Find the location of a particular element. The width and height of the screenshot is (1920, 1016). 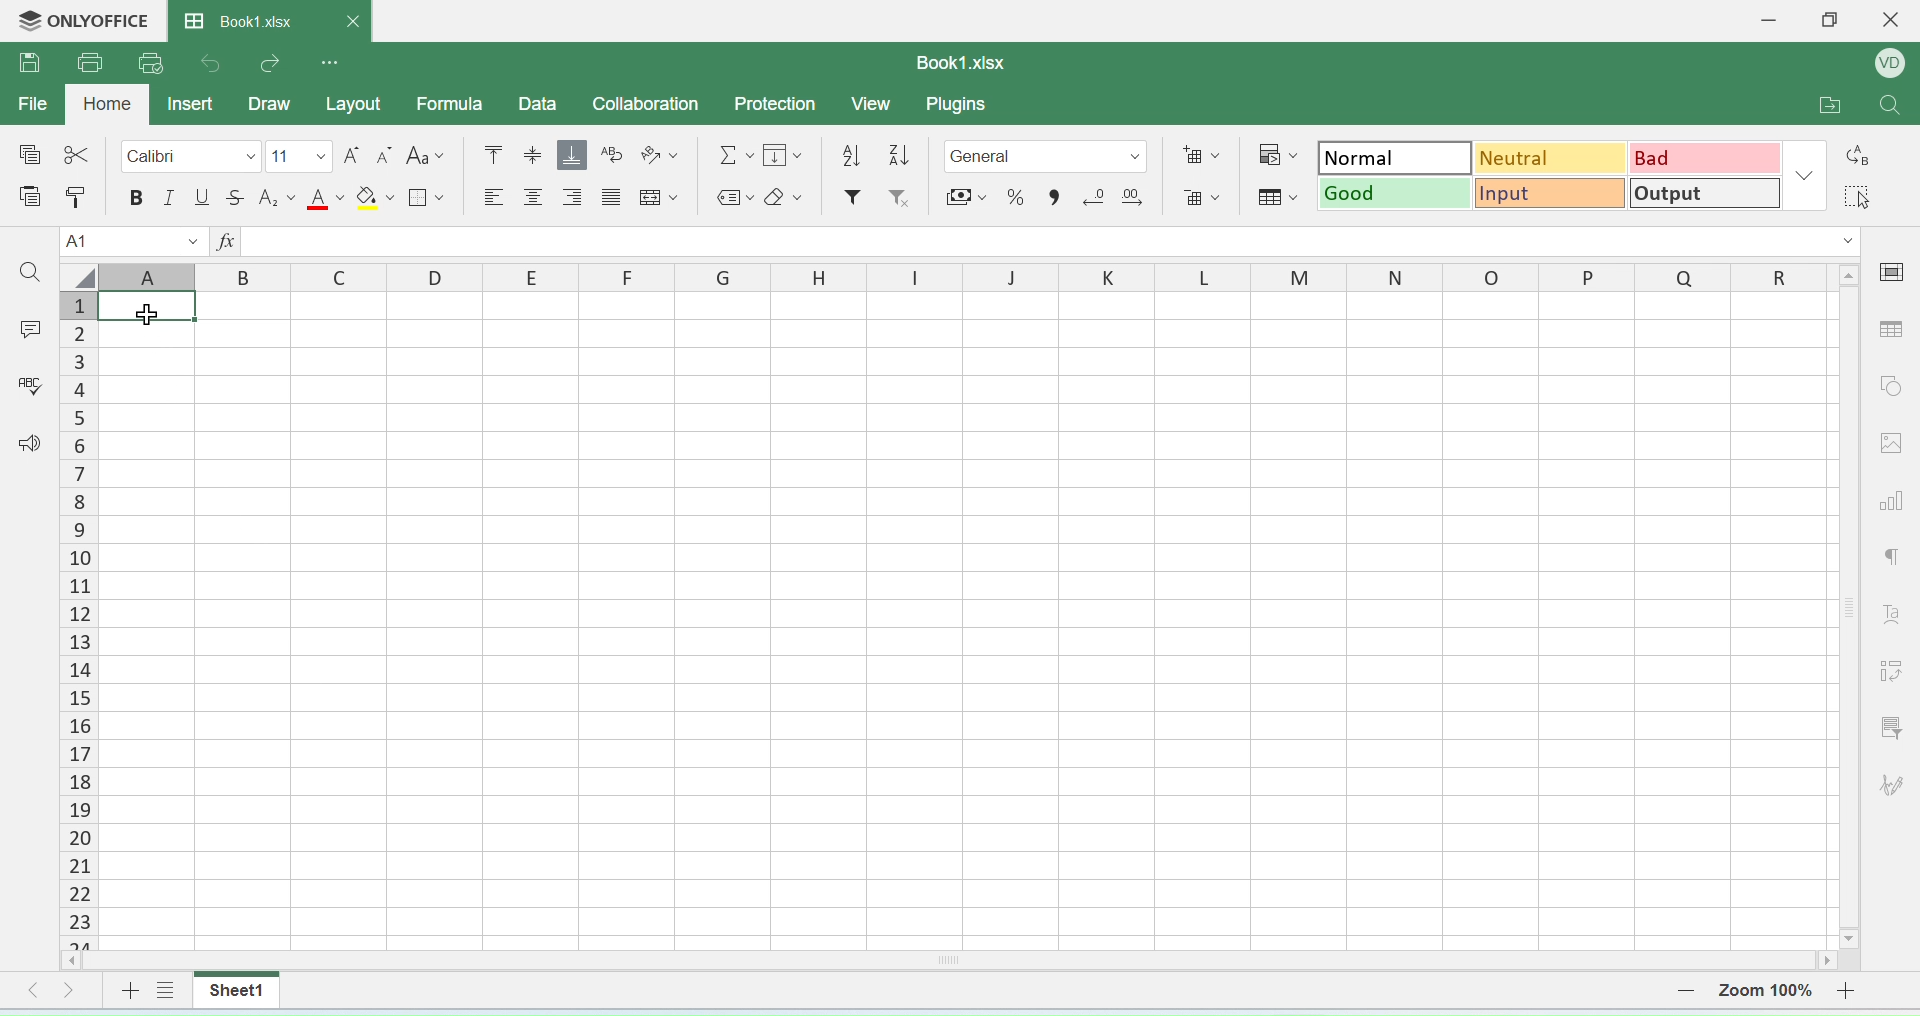

book1.xlsx is located at coordinates (961, 59).